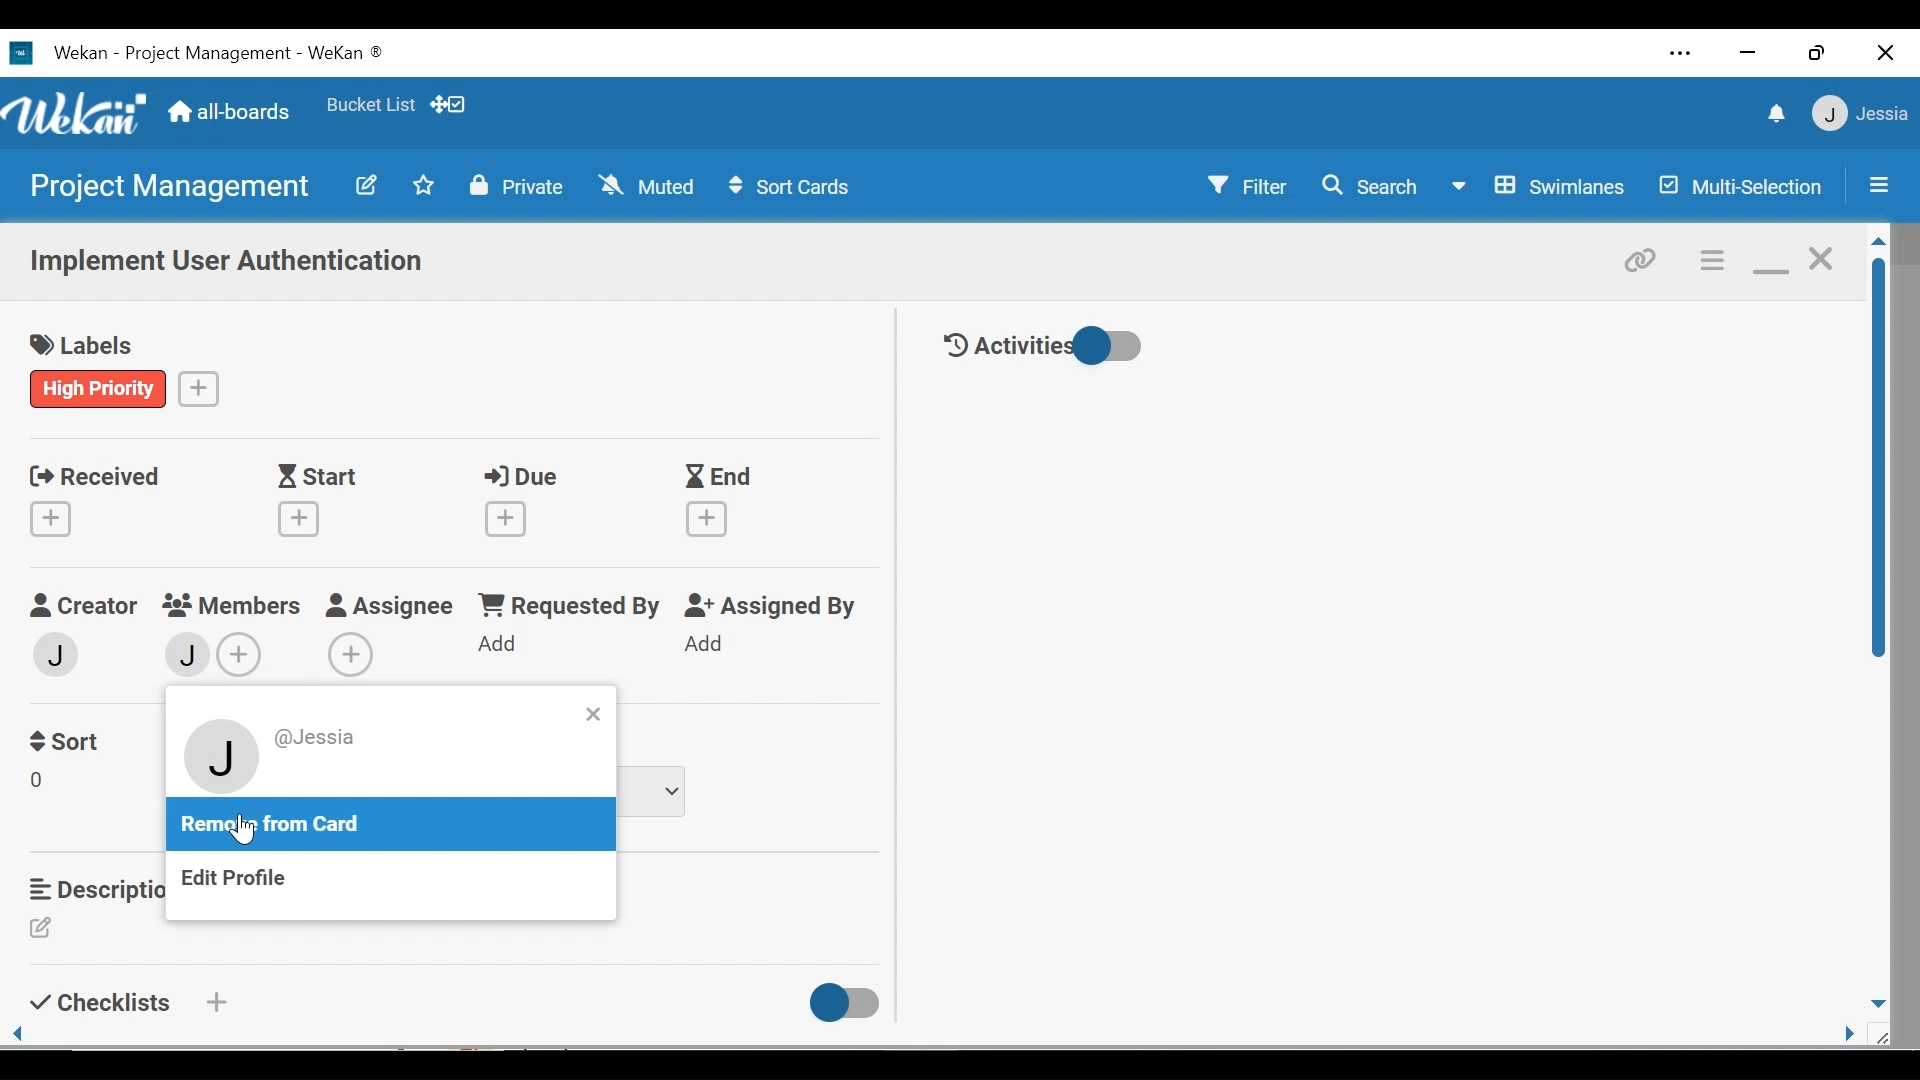 This screenshot has width=1920, height=1080. What do you see at coordinates (1877, 242) in the screenshot?
I see `move up` at bounding box center [1877, 242].